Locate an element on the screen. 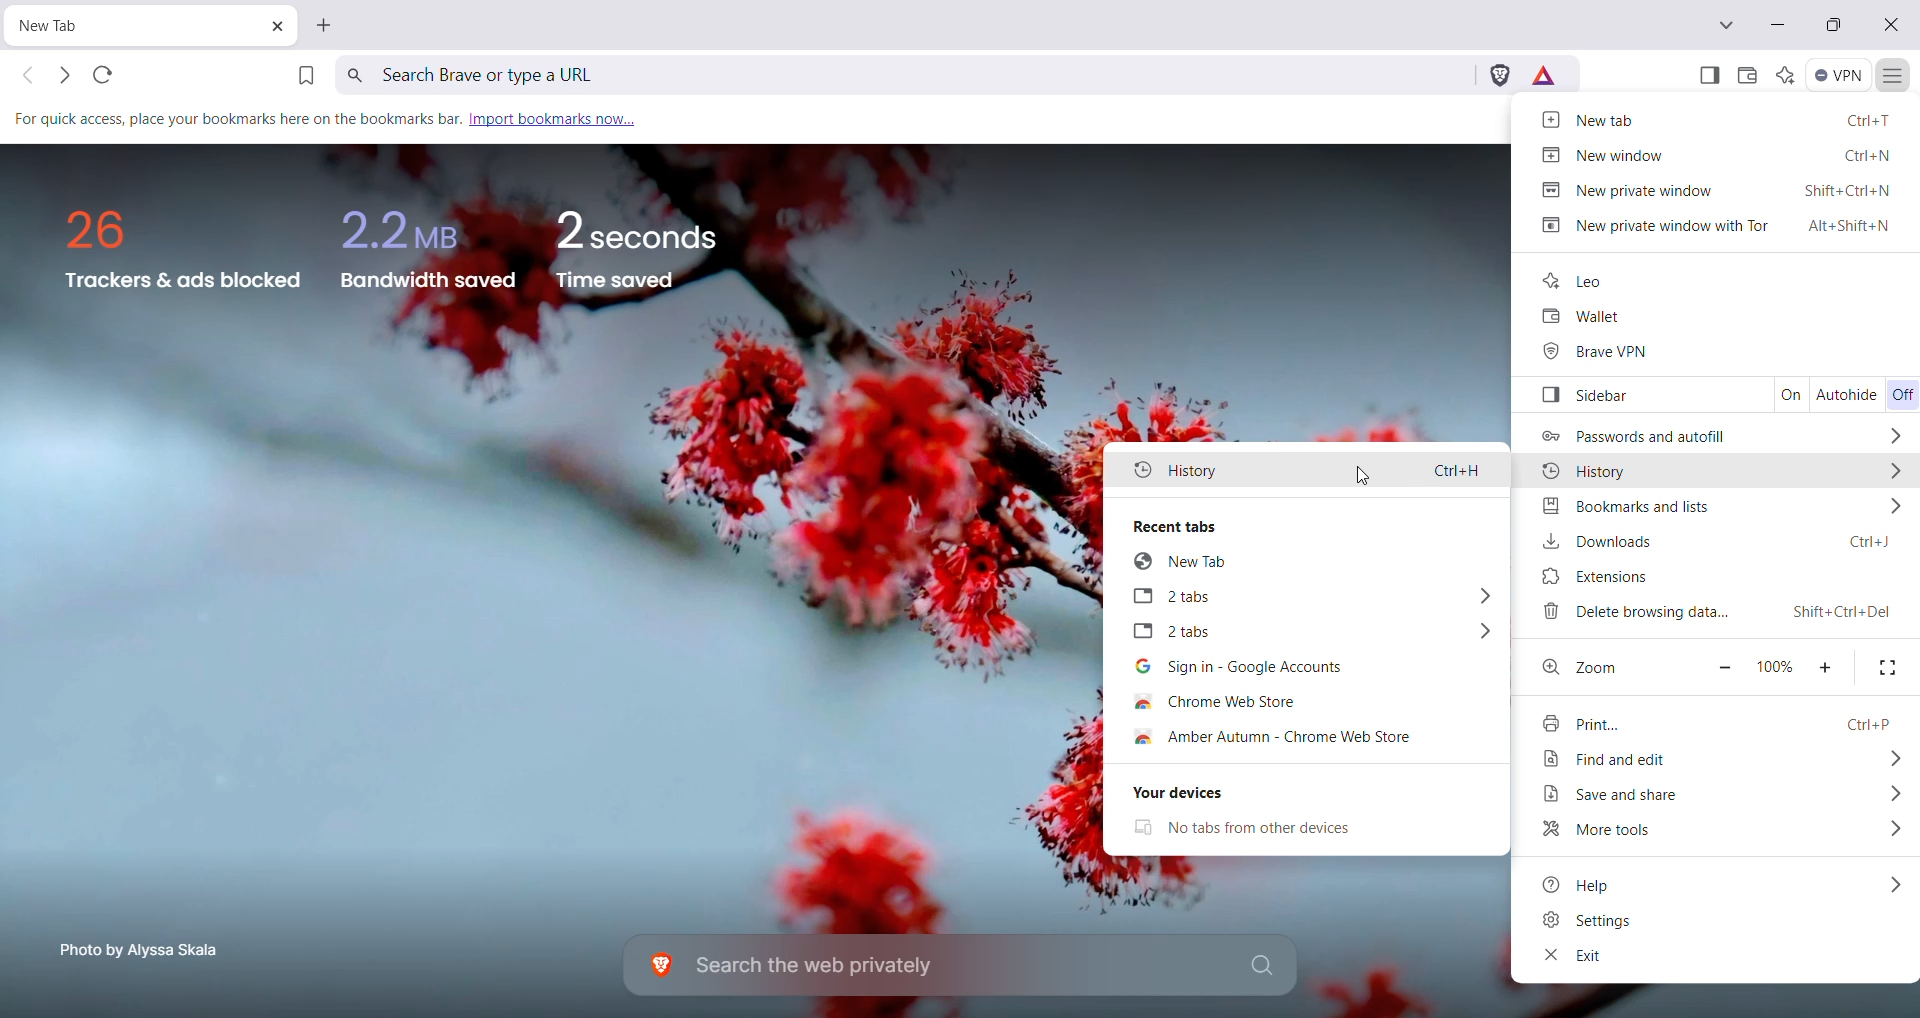 This screenshot has height=1018, width=1920. No tabs from other devices is located at coordinates (1271, 828).